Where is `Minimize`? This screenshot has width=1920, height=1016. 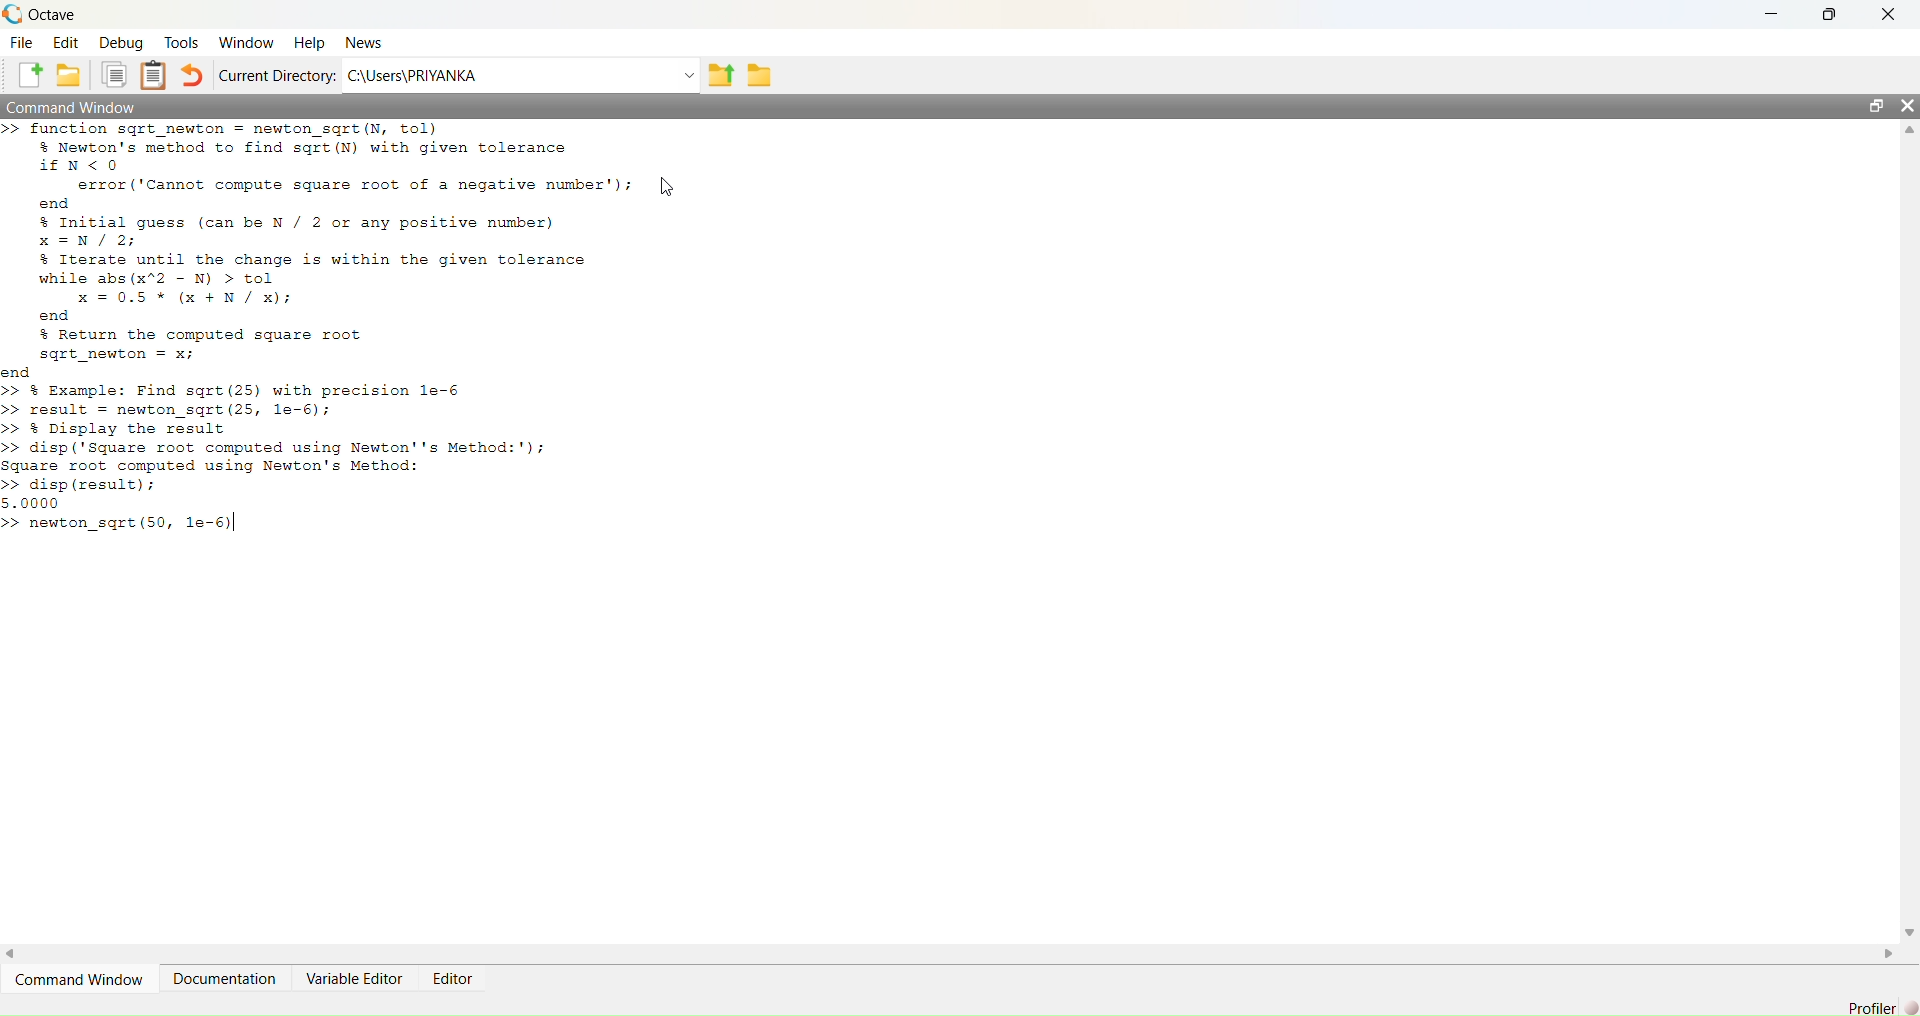 Minimize is located at coordinates (1768, 14).